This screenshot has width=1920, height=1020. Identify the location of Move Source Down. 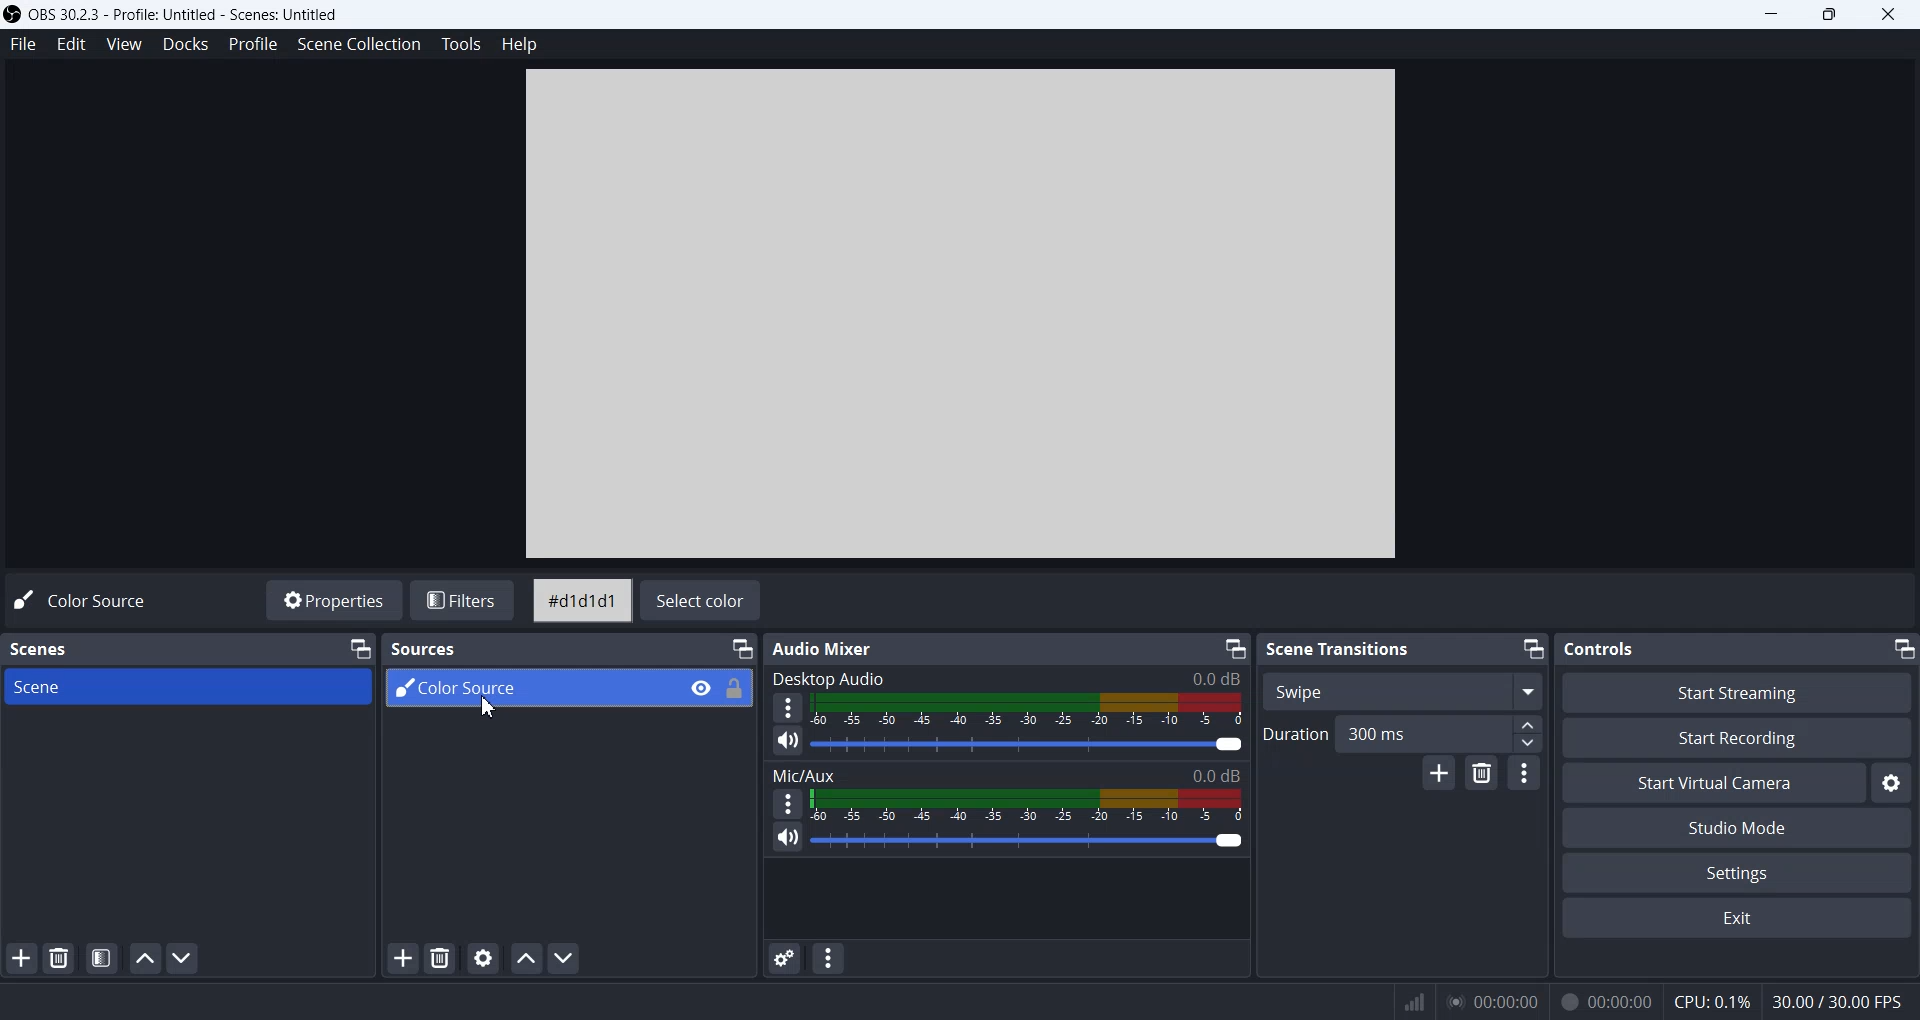
(566, 958).